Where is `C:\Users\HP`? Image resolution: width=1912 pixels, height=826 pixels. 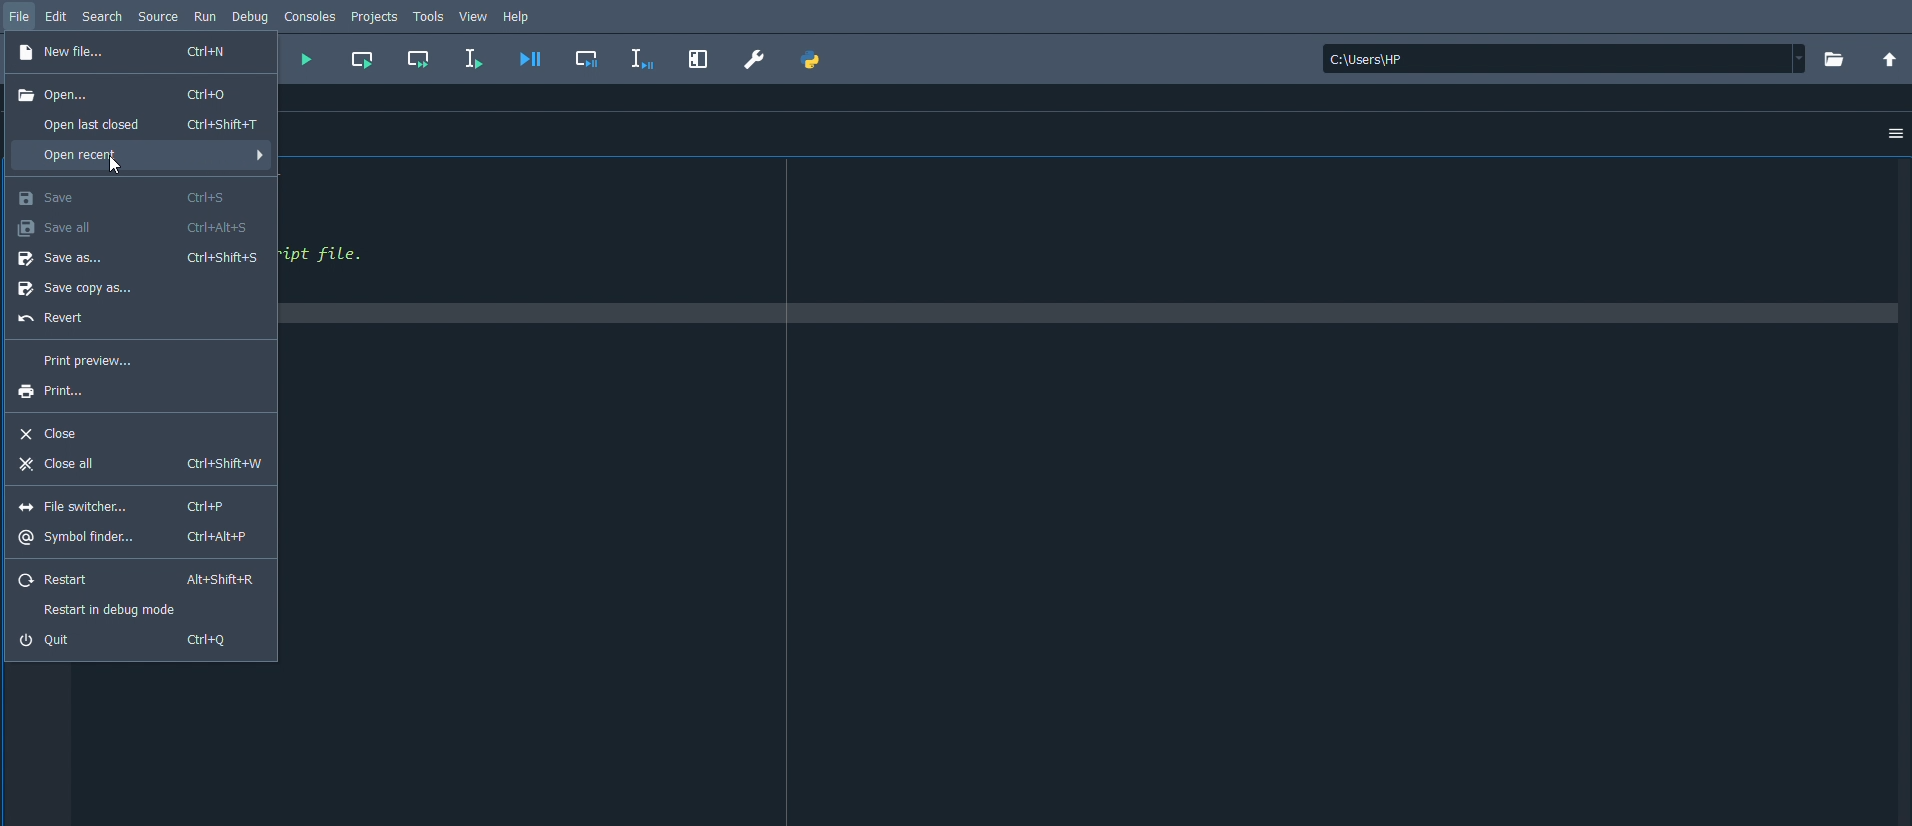 C:\Users\HP is located at coordinates (1564, 60).